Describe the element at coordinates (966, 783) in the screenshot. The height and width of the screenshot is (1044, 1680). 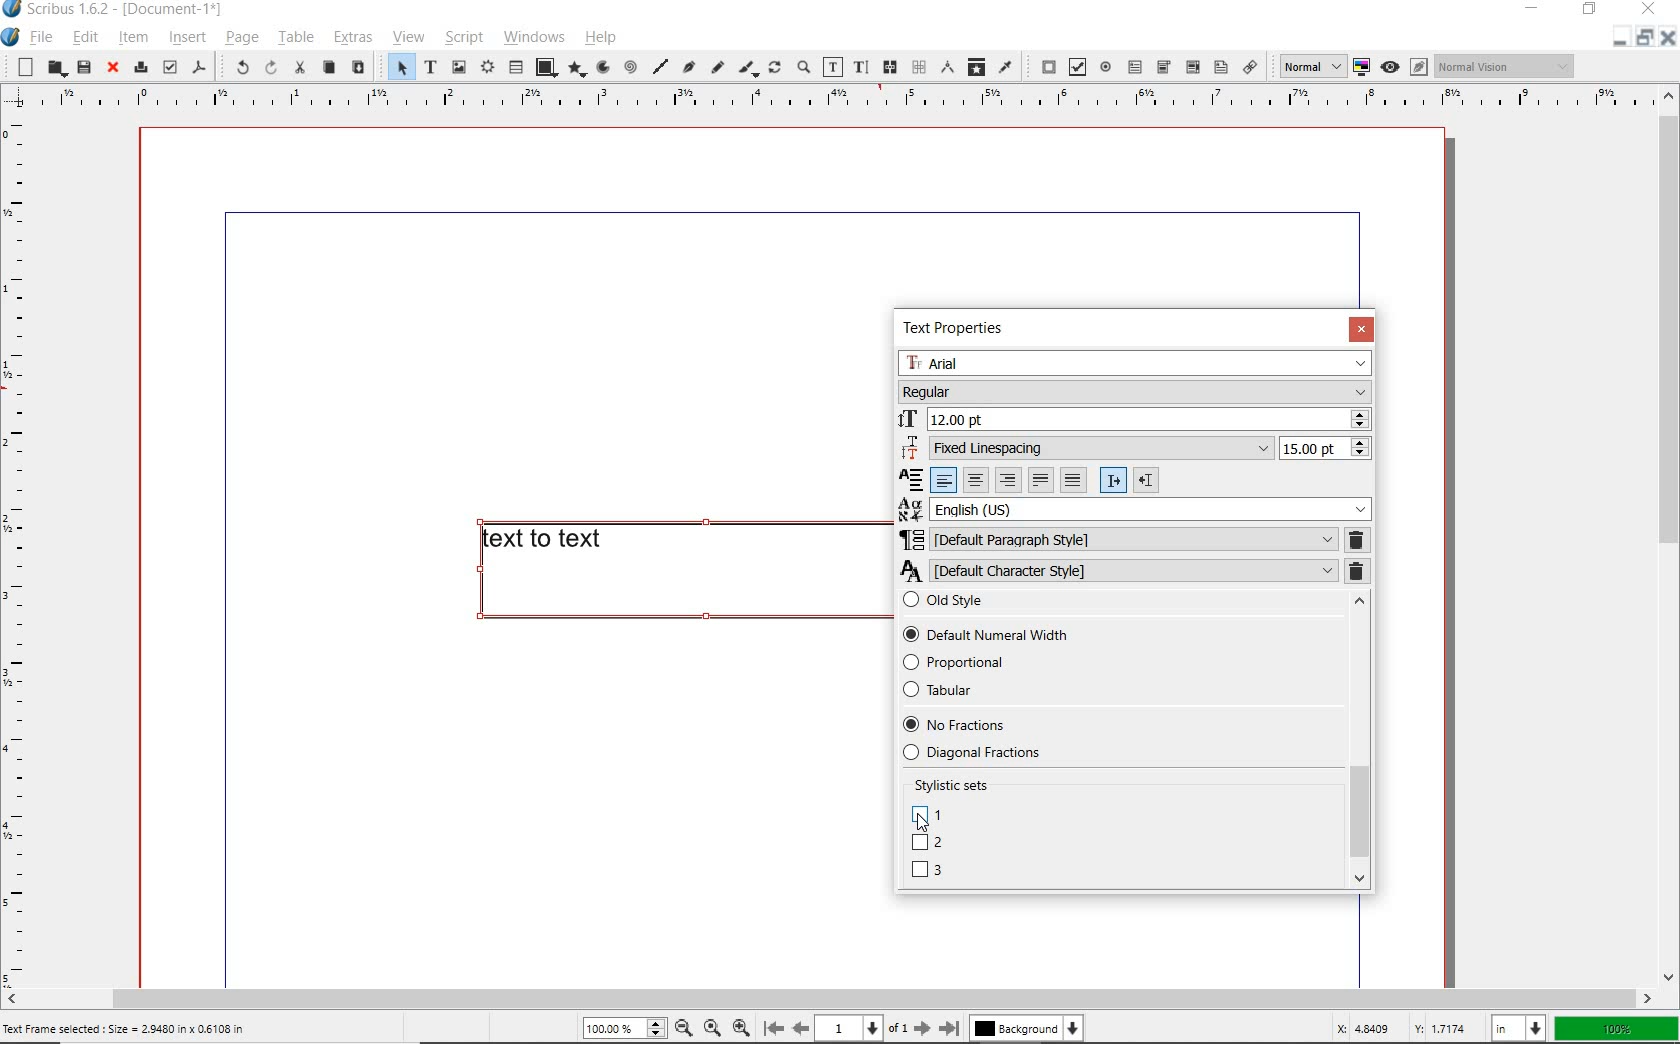
I see `Stylistic sets` at that location.